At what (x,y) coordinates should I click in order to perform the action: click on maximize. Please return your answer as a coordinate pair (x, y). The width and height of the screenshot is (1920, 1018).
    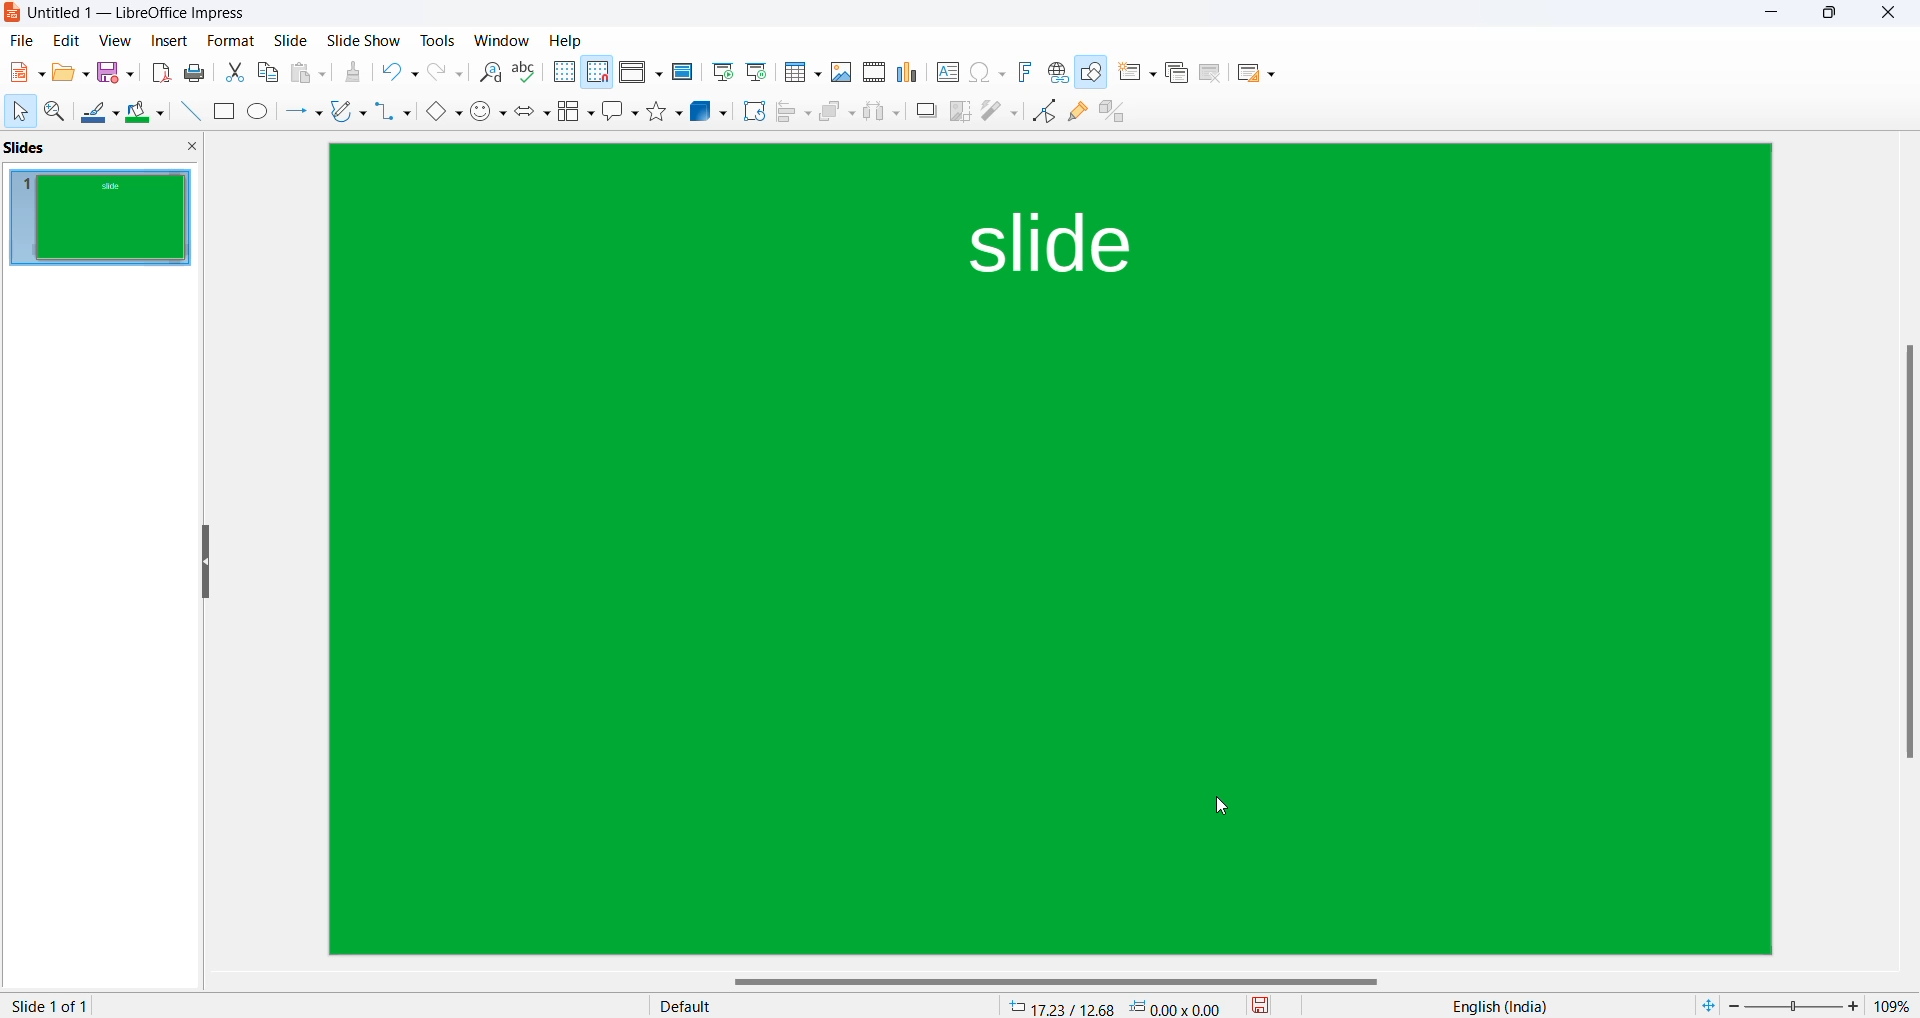
    Looking at the image, I should click on (1831, 16).